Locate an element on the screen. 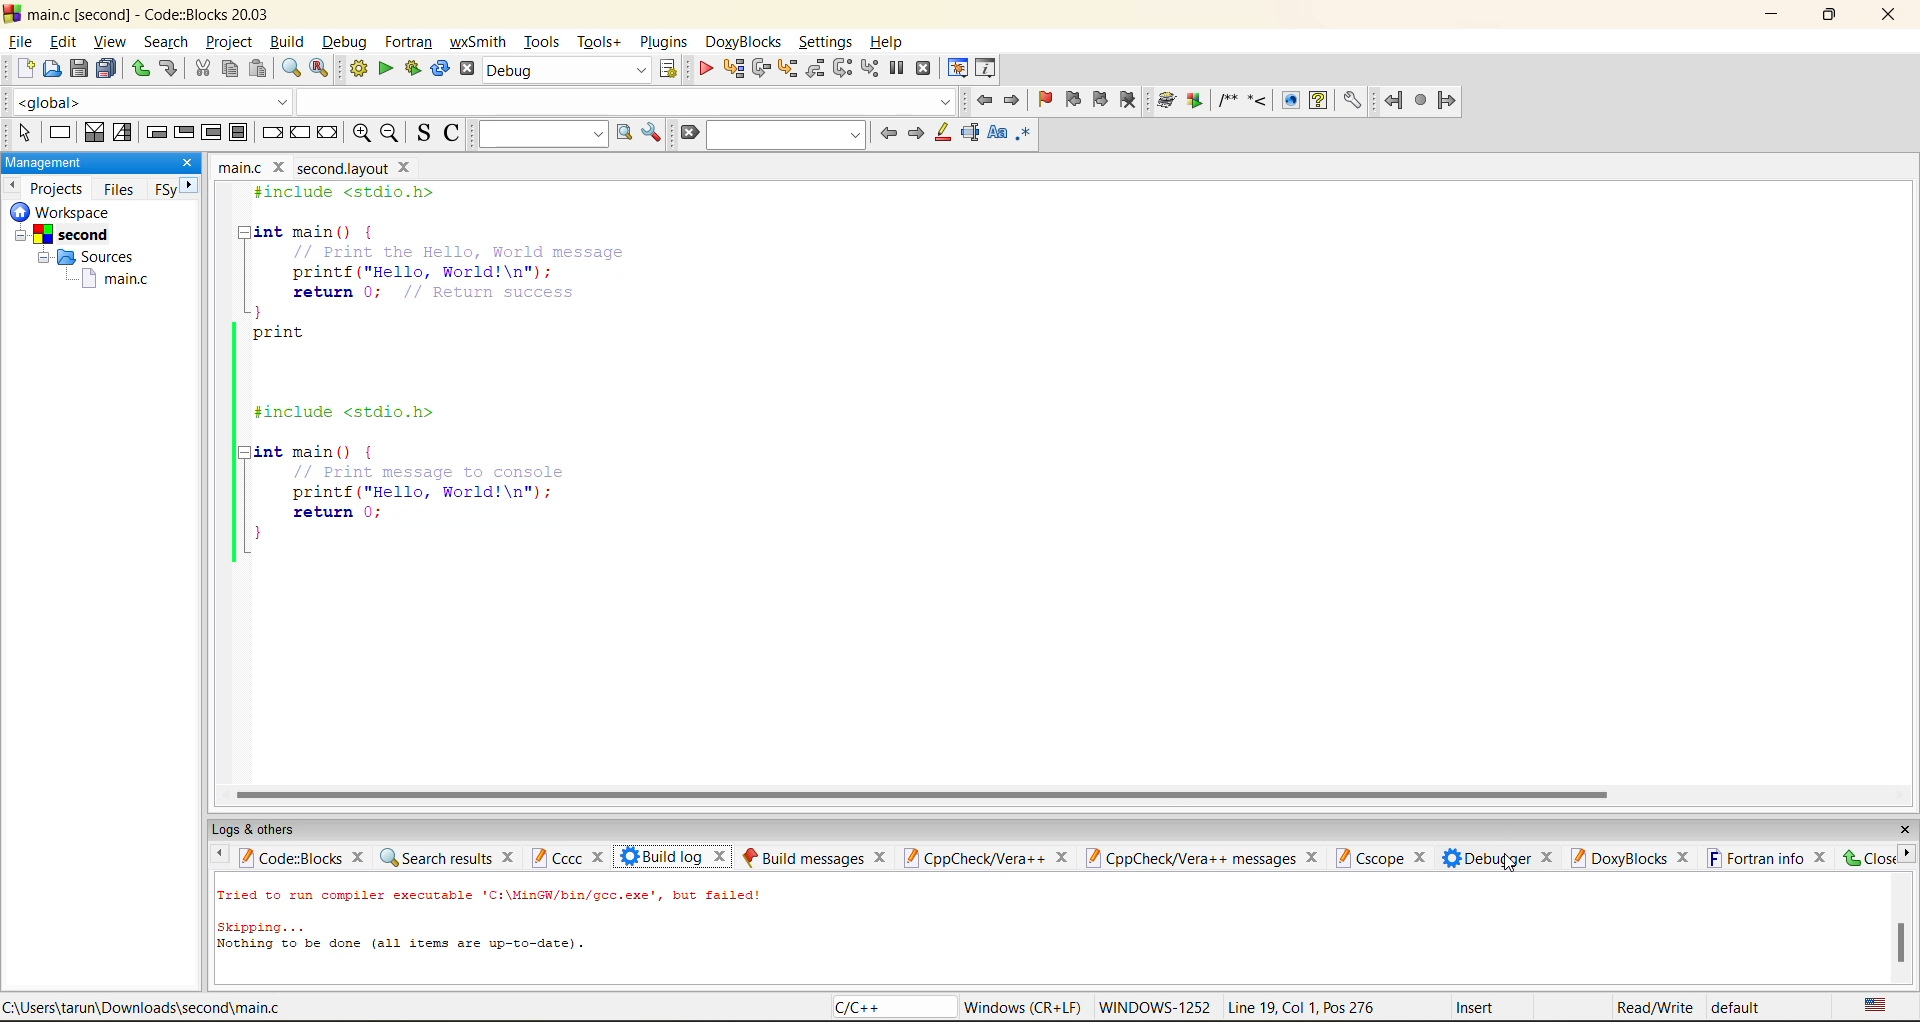 This screenshot has width=1920, height=1022. doxyblocks is located at coordinates (1630, 859).